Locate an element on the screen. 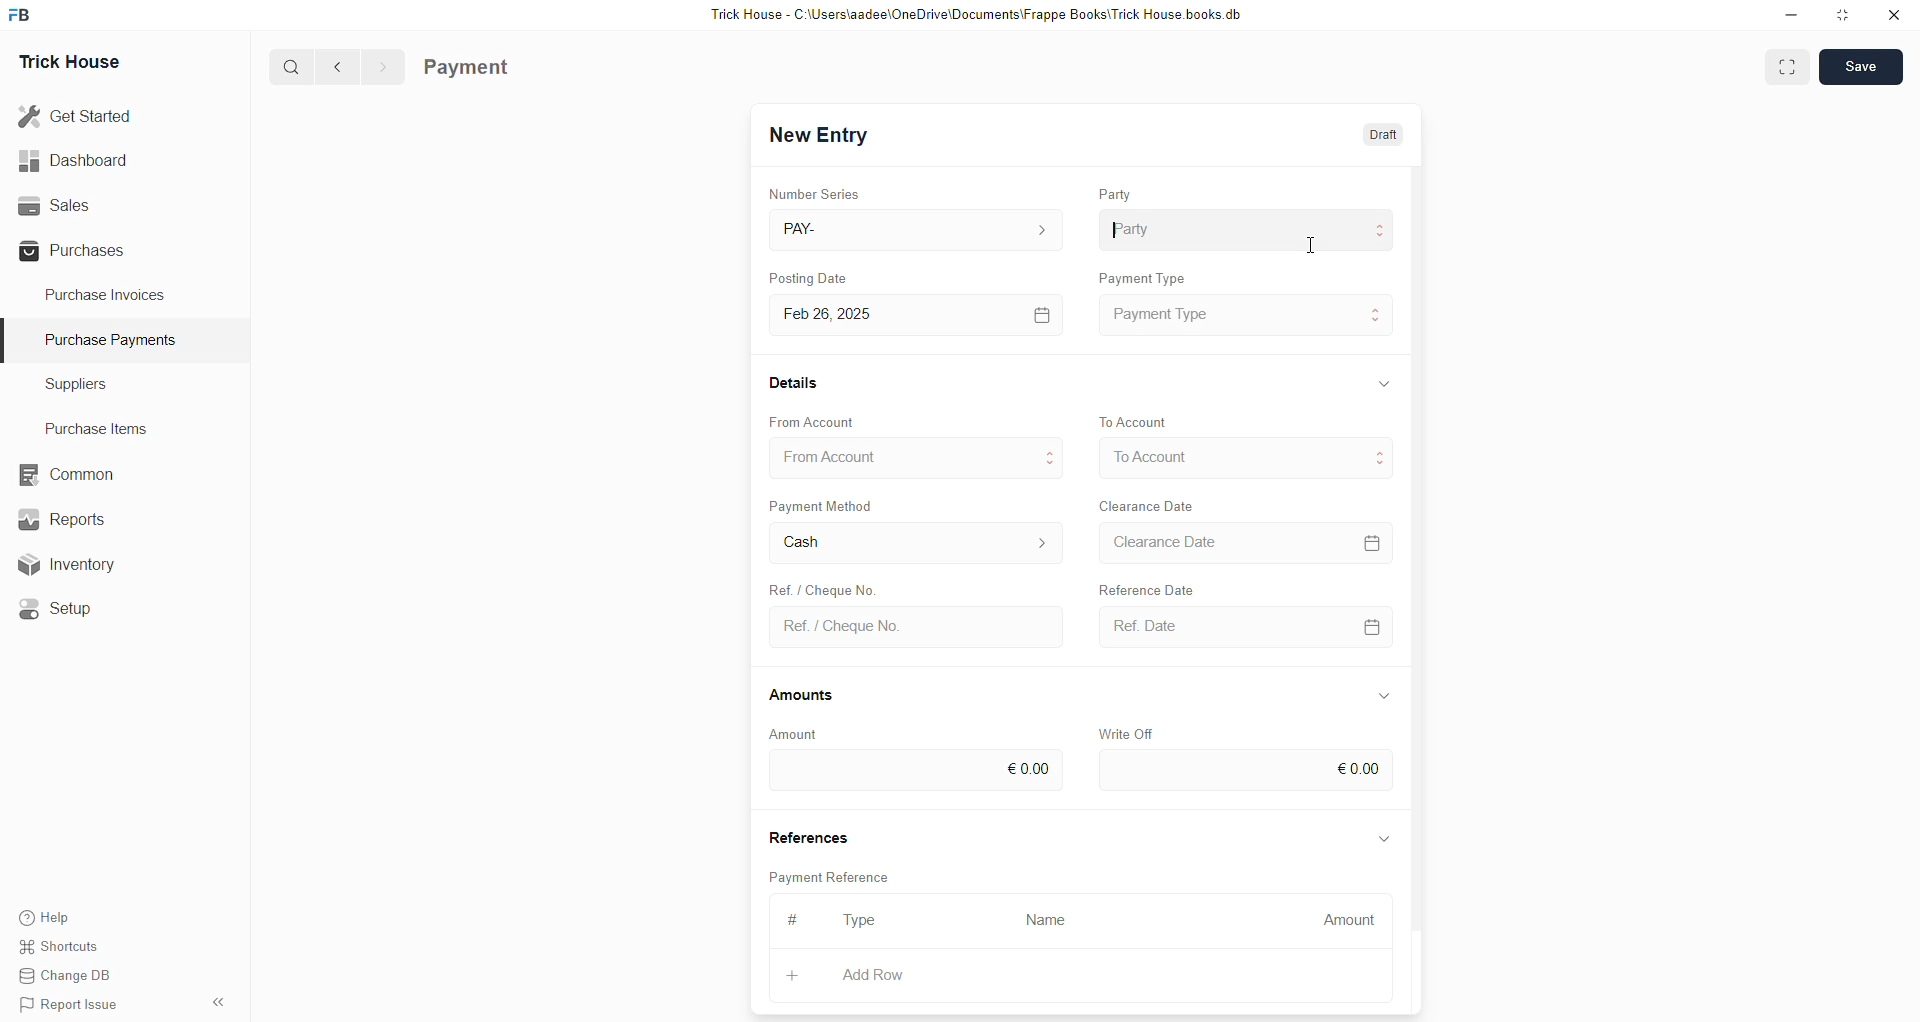 This screenshot has width=1920, height=1022. Minimize is located at coordinates (1791, 16).